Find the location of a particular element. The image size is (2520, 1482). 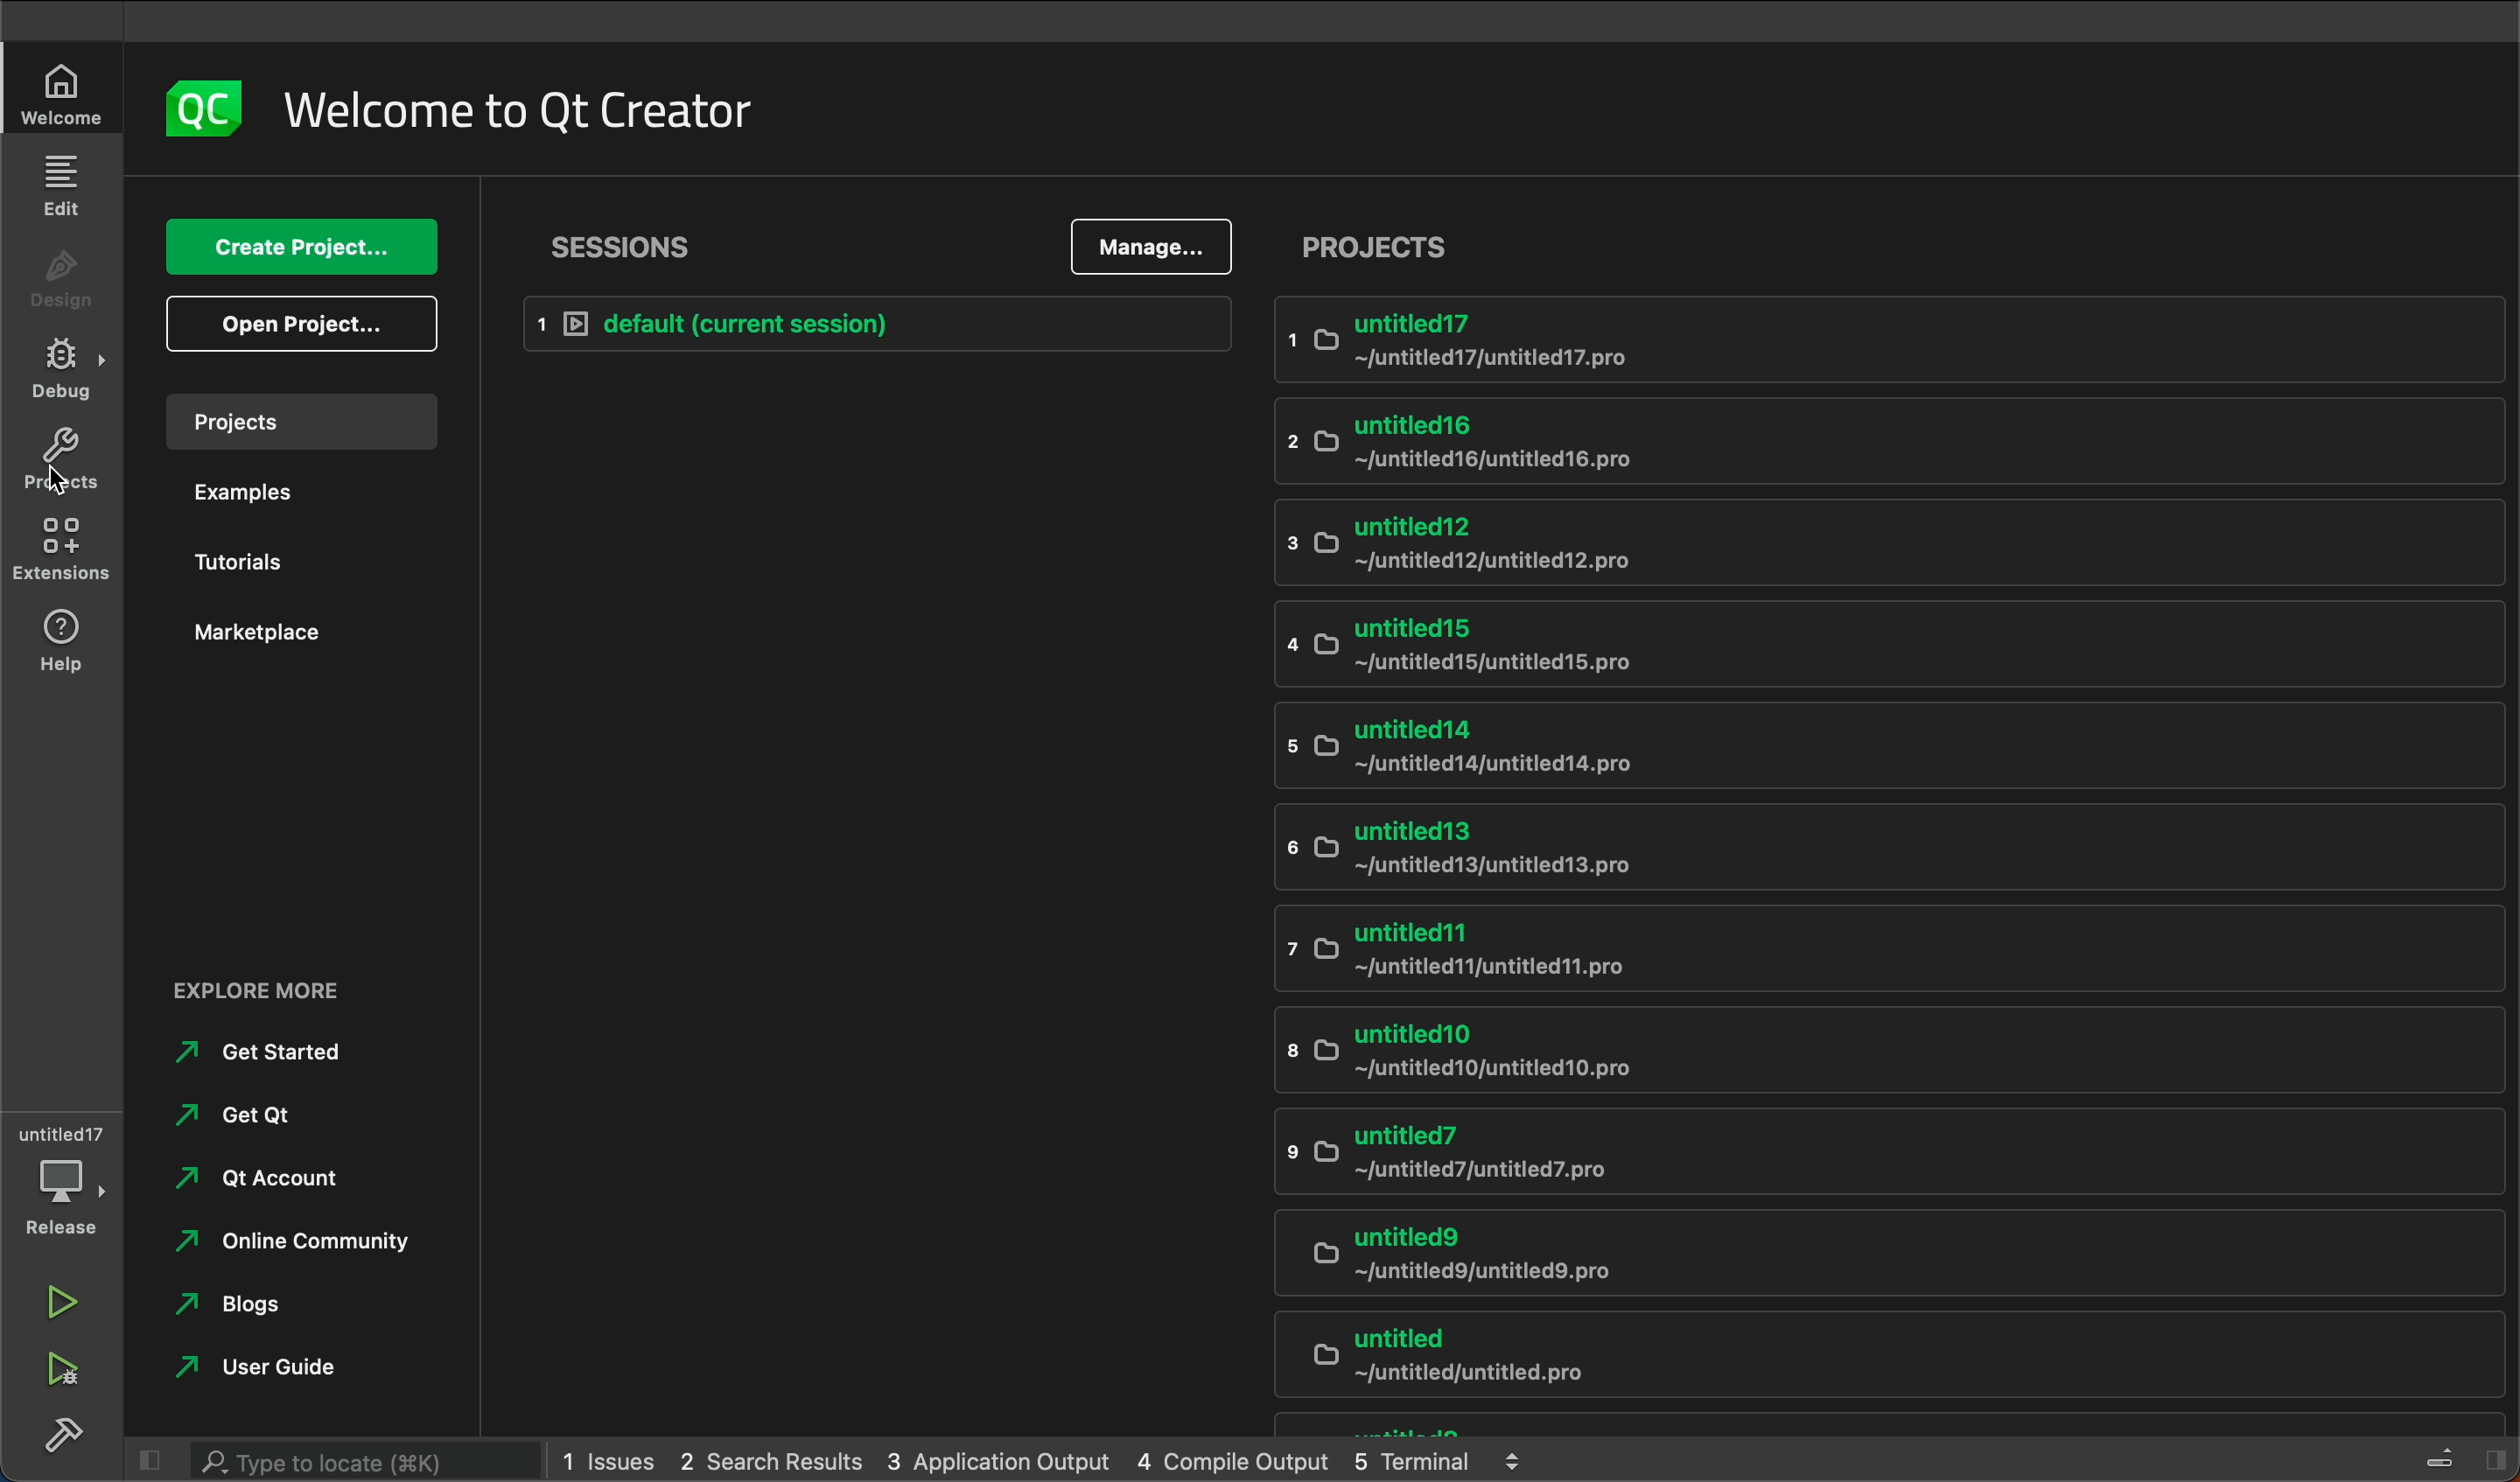

create is located at coordinates (306, 251).